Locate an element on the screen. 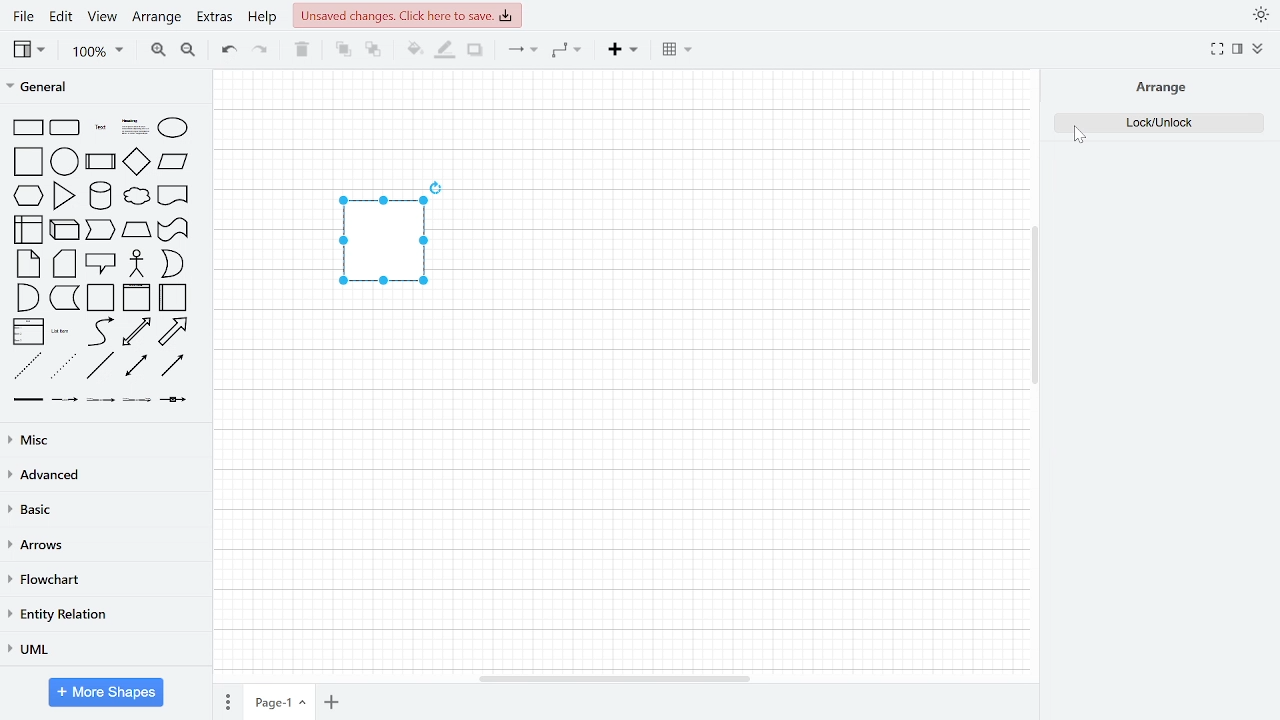  cloud is located at coordinates (136, 197).